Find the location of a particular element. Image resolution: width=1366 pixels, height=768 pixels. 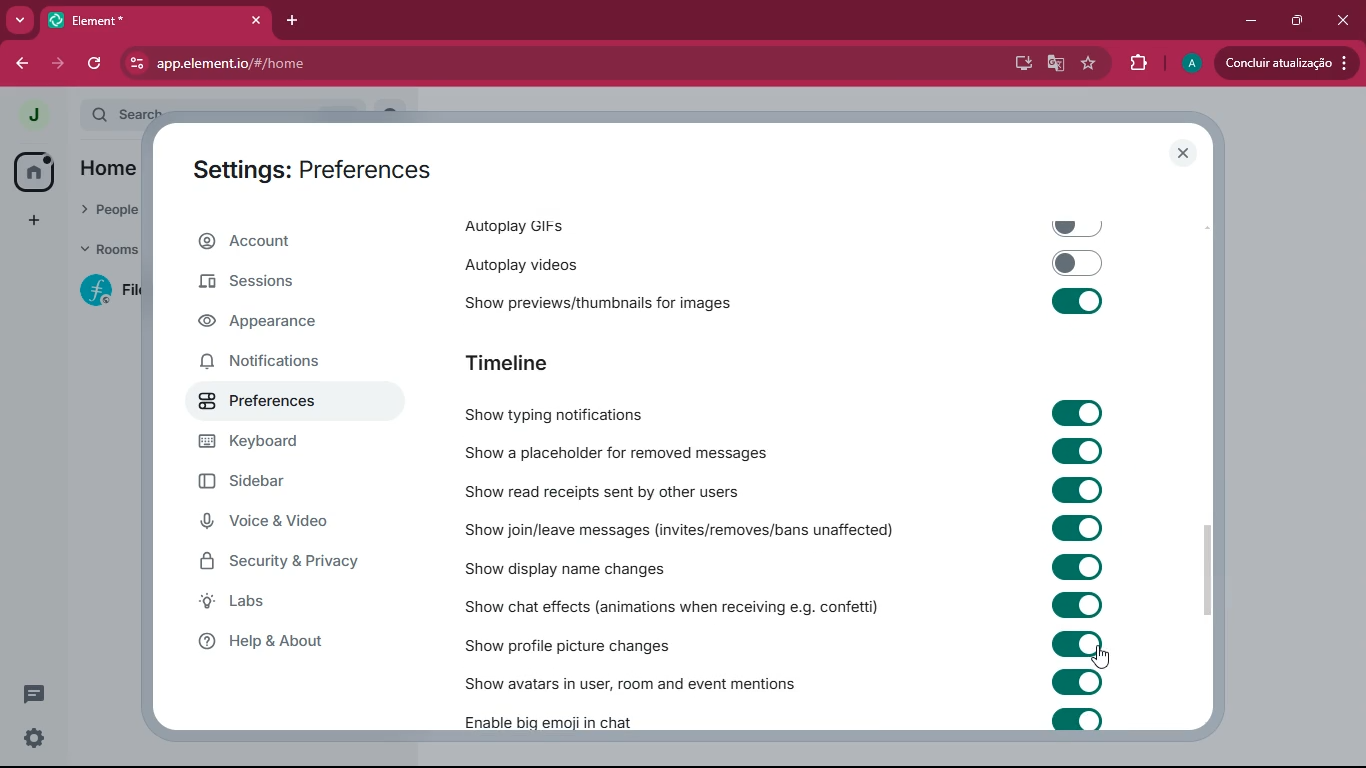

refresh is located at coordinates (94, 65).